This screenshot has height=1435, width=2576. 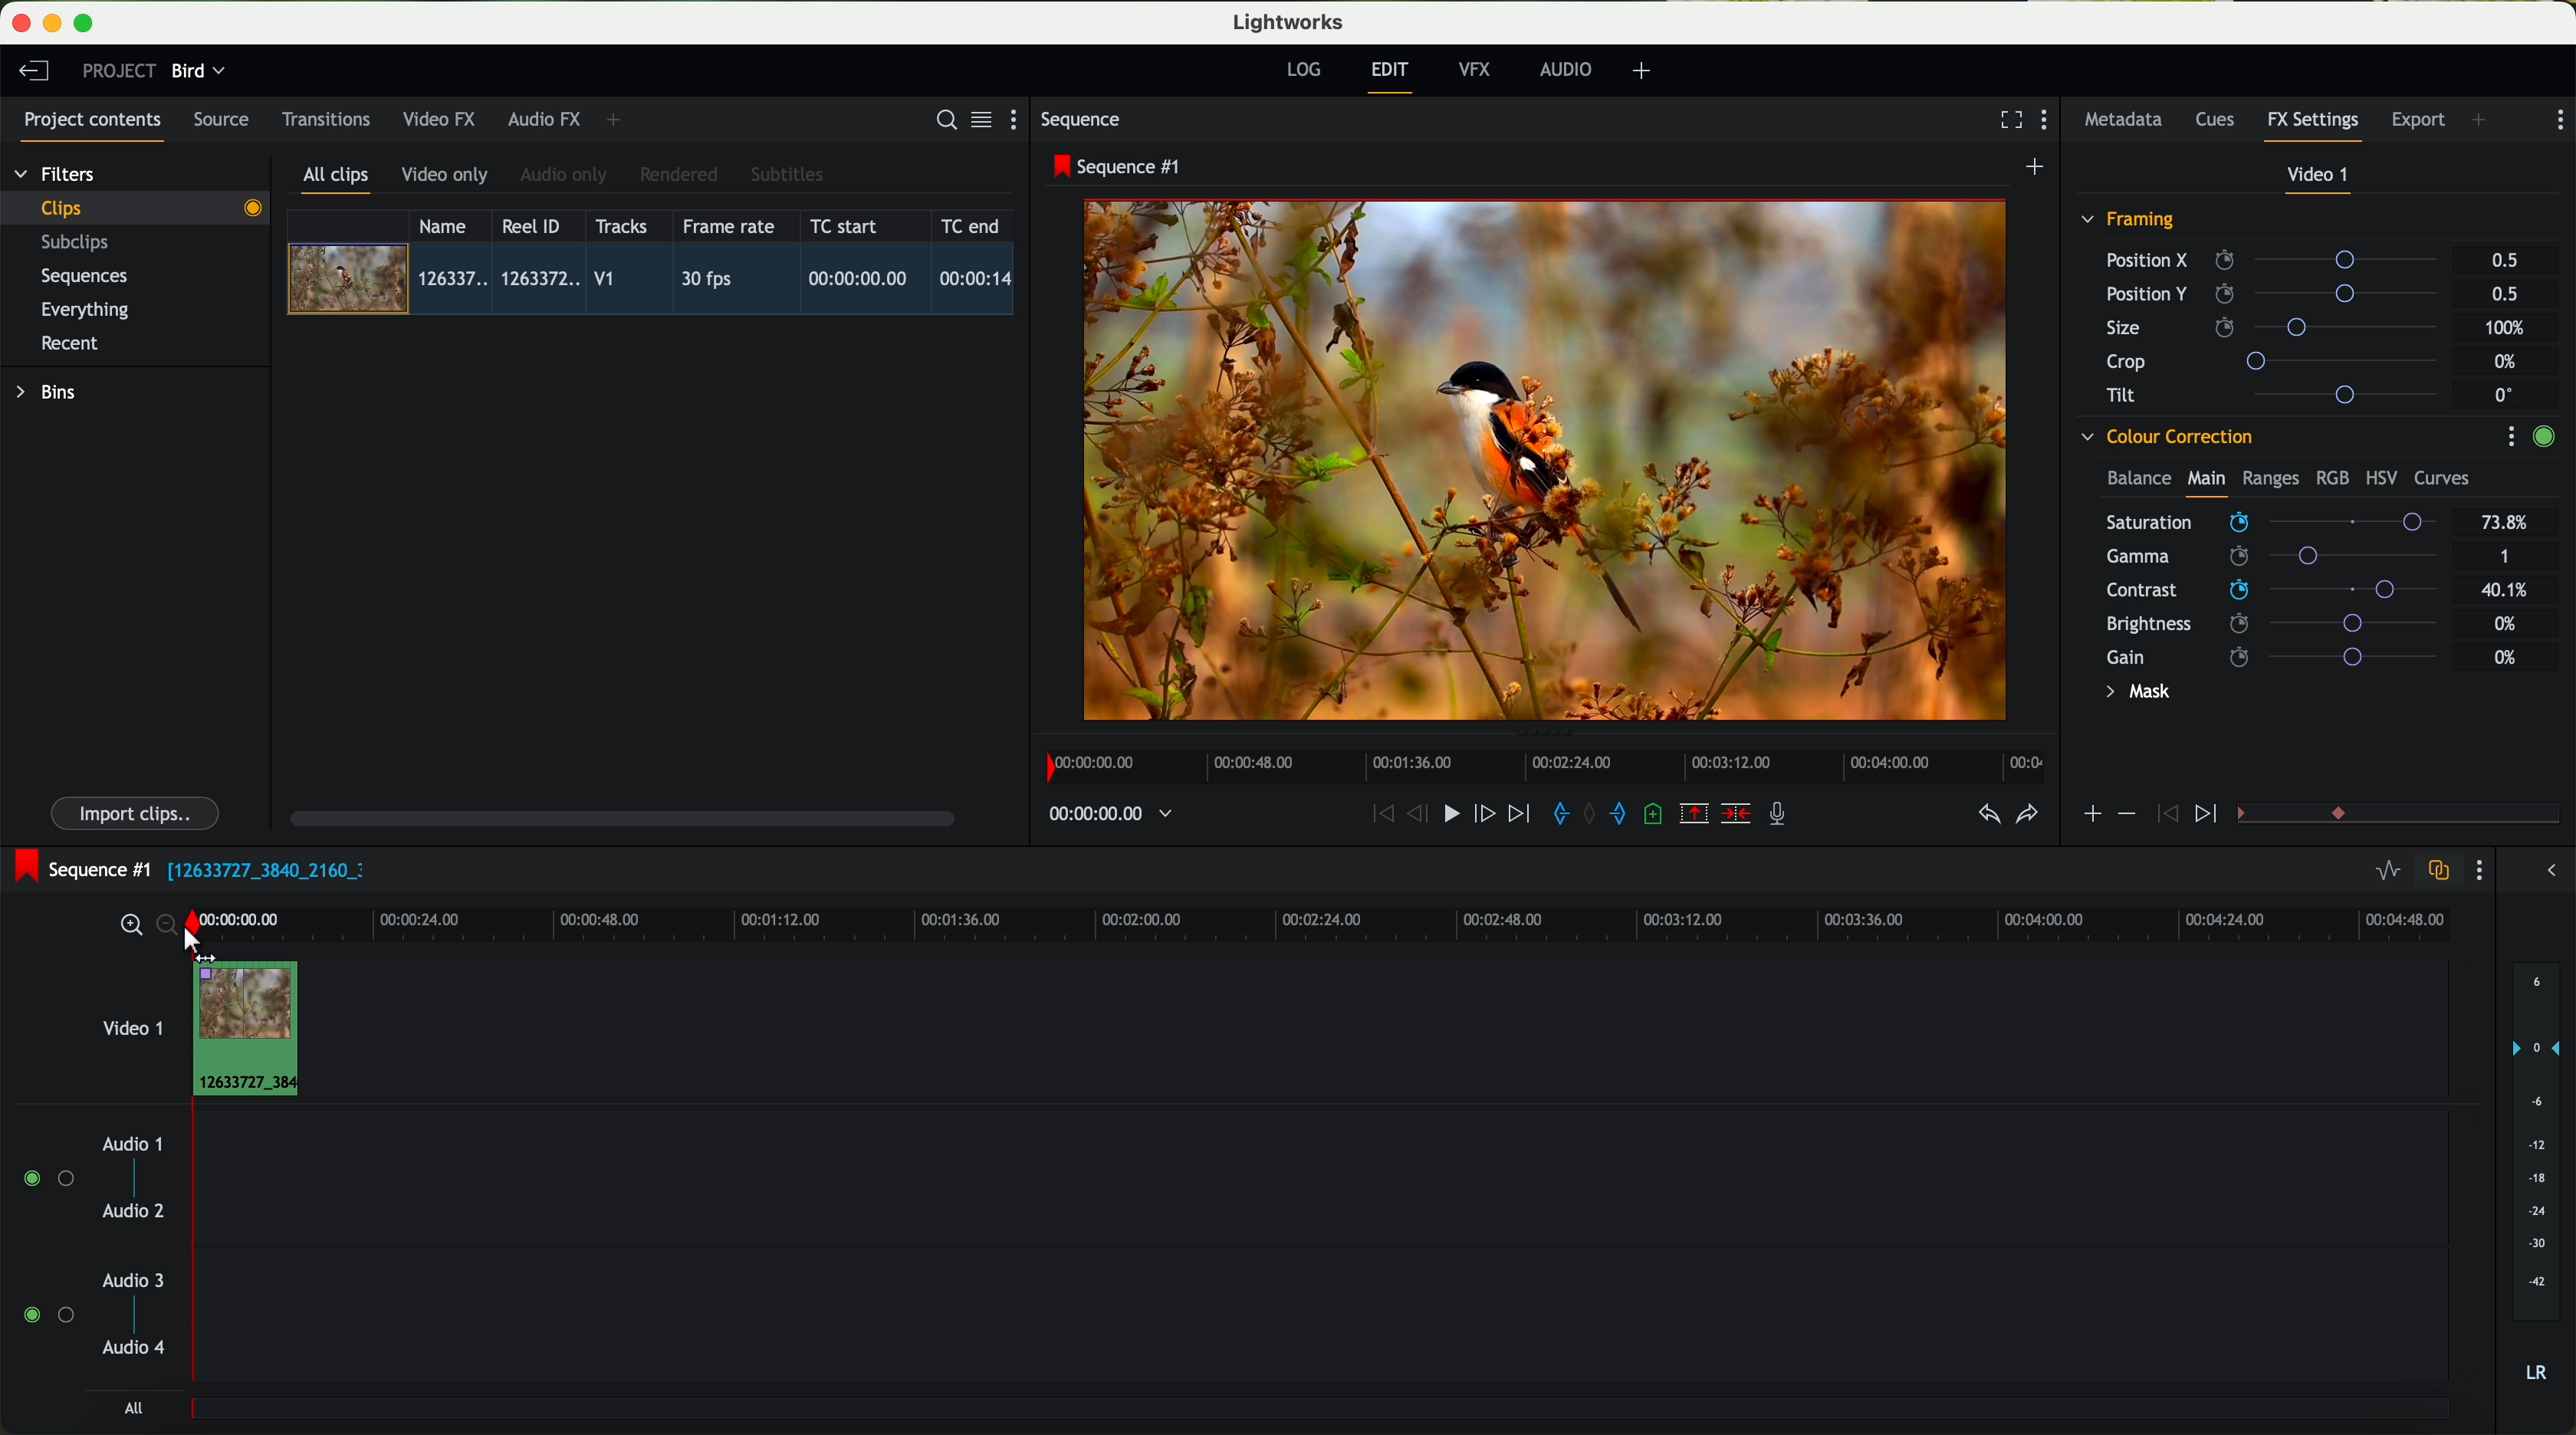 I want to click on metadata, so click(x=2128, y=121).